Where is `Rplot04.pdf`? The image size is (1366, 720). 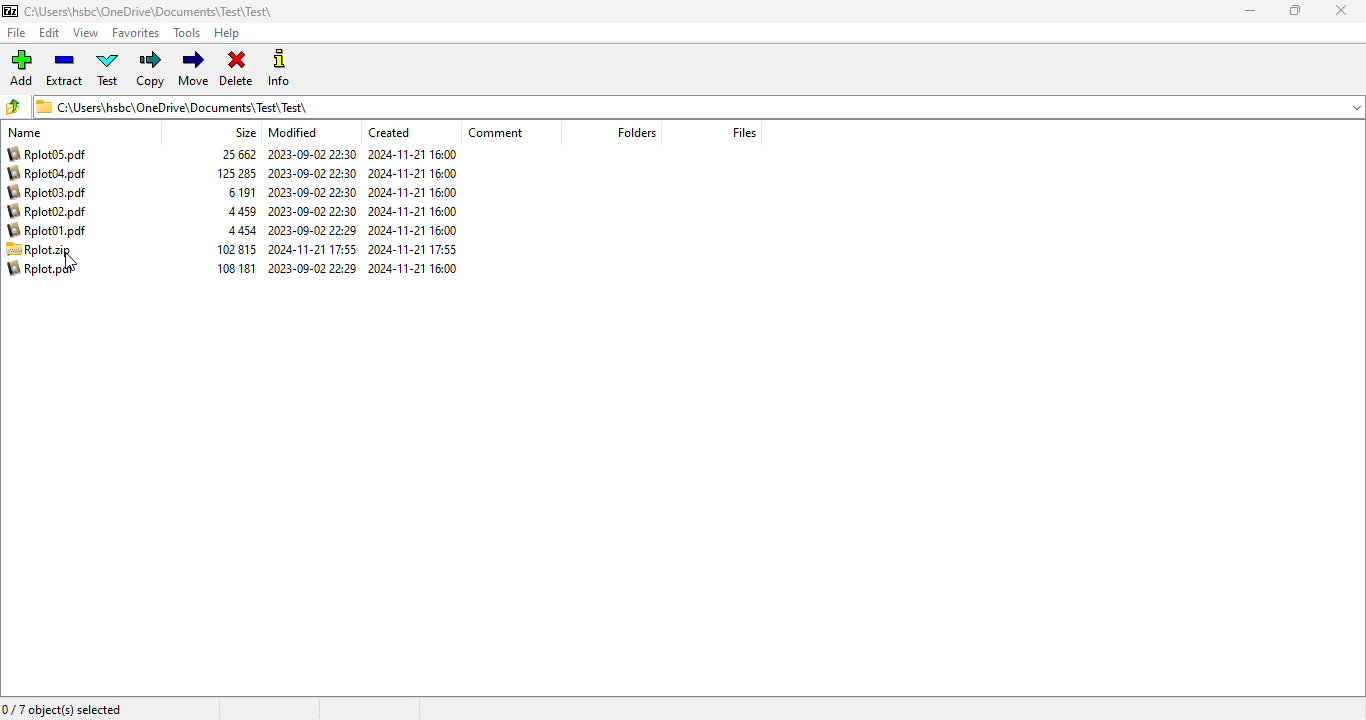 Rplot04.pdf is located at coordinates (55, 172).